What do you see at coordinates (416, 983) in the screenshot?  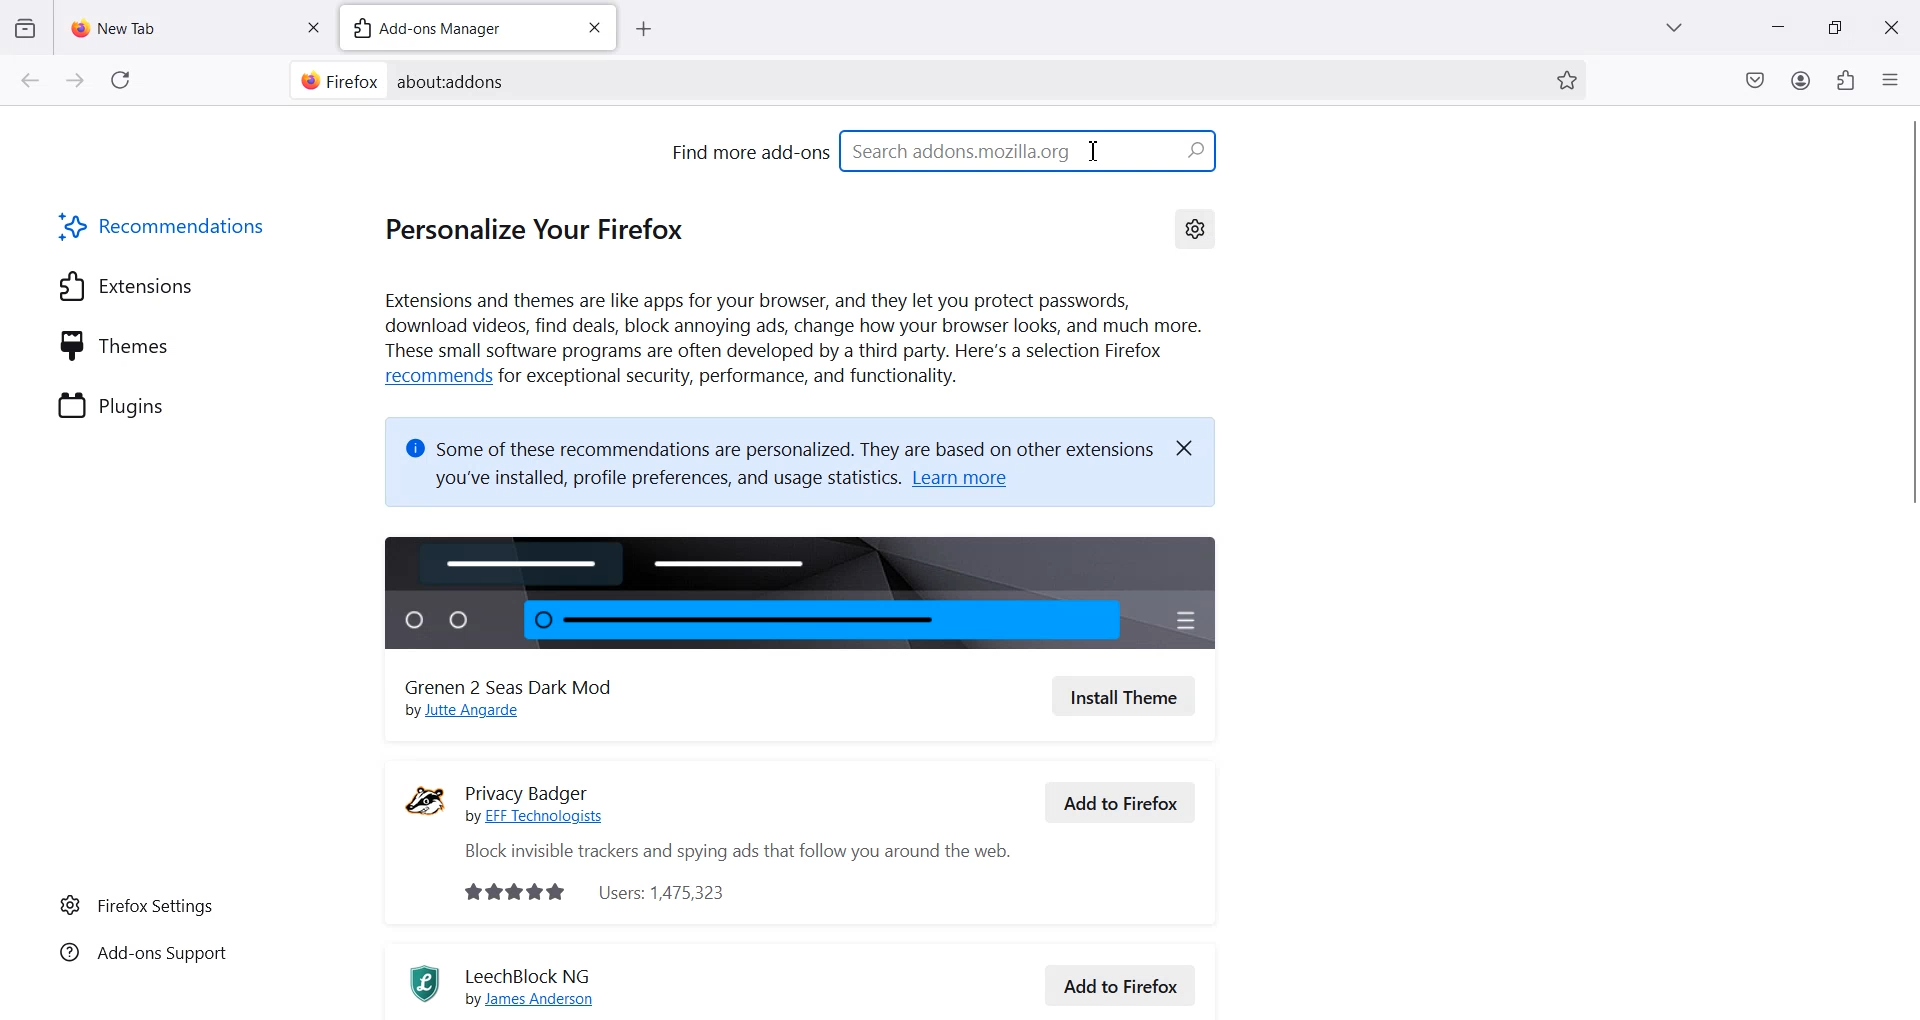 I see `Logo` at bounding box center [416, 983].